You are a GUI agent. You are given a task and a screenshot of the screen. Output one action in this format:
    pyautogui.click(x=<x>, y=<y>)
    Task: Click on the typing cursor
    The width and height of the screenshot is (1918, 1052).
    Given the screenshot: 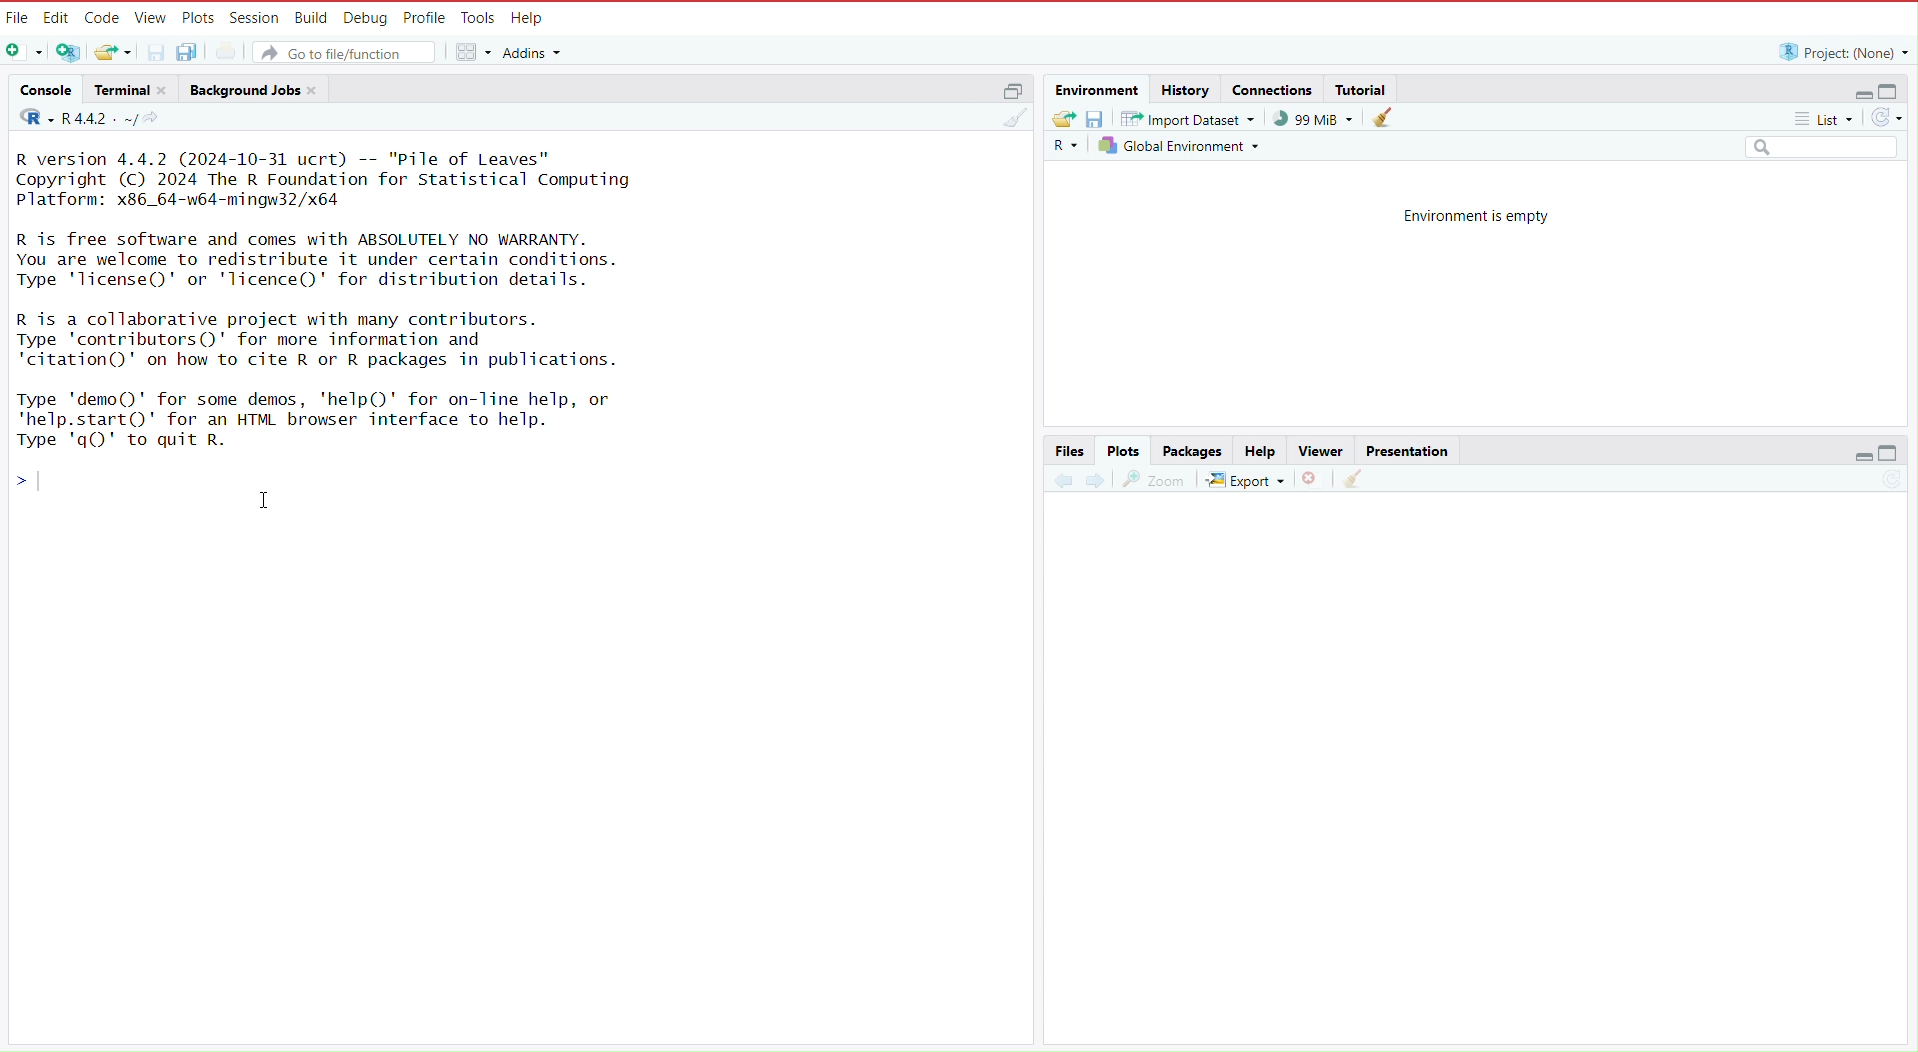 What is the action you would take?
    pyautogui.click(x=47, y=481)
    